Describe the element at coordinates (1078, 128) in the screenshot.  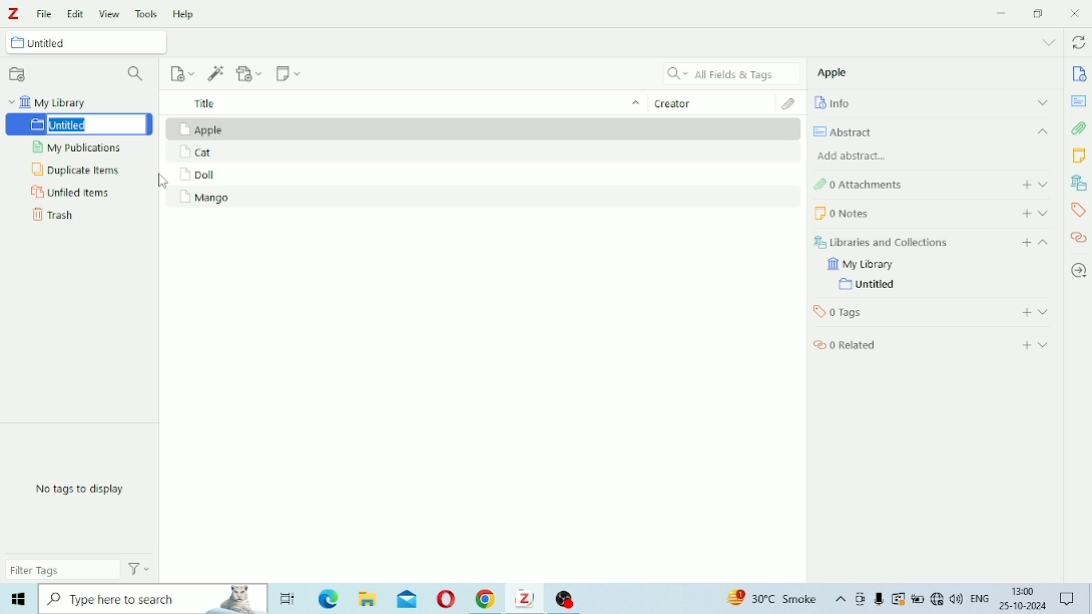
I see `Attachments` at that location.